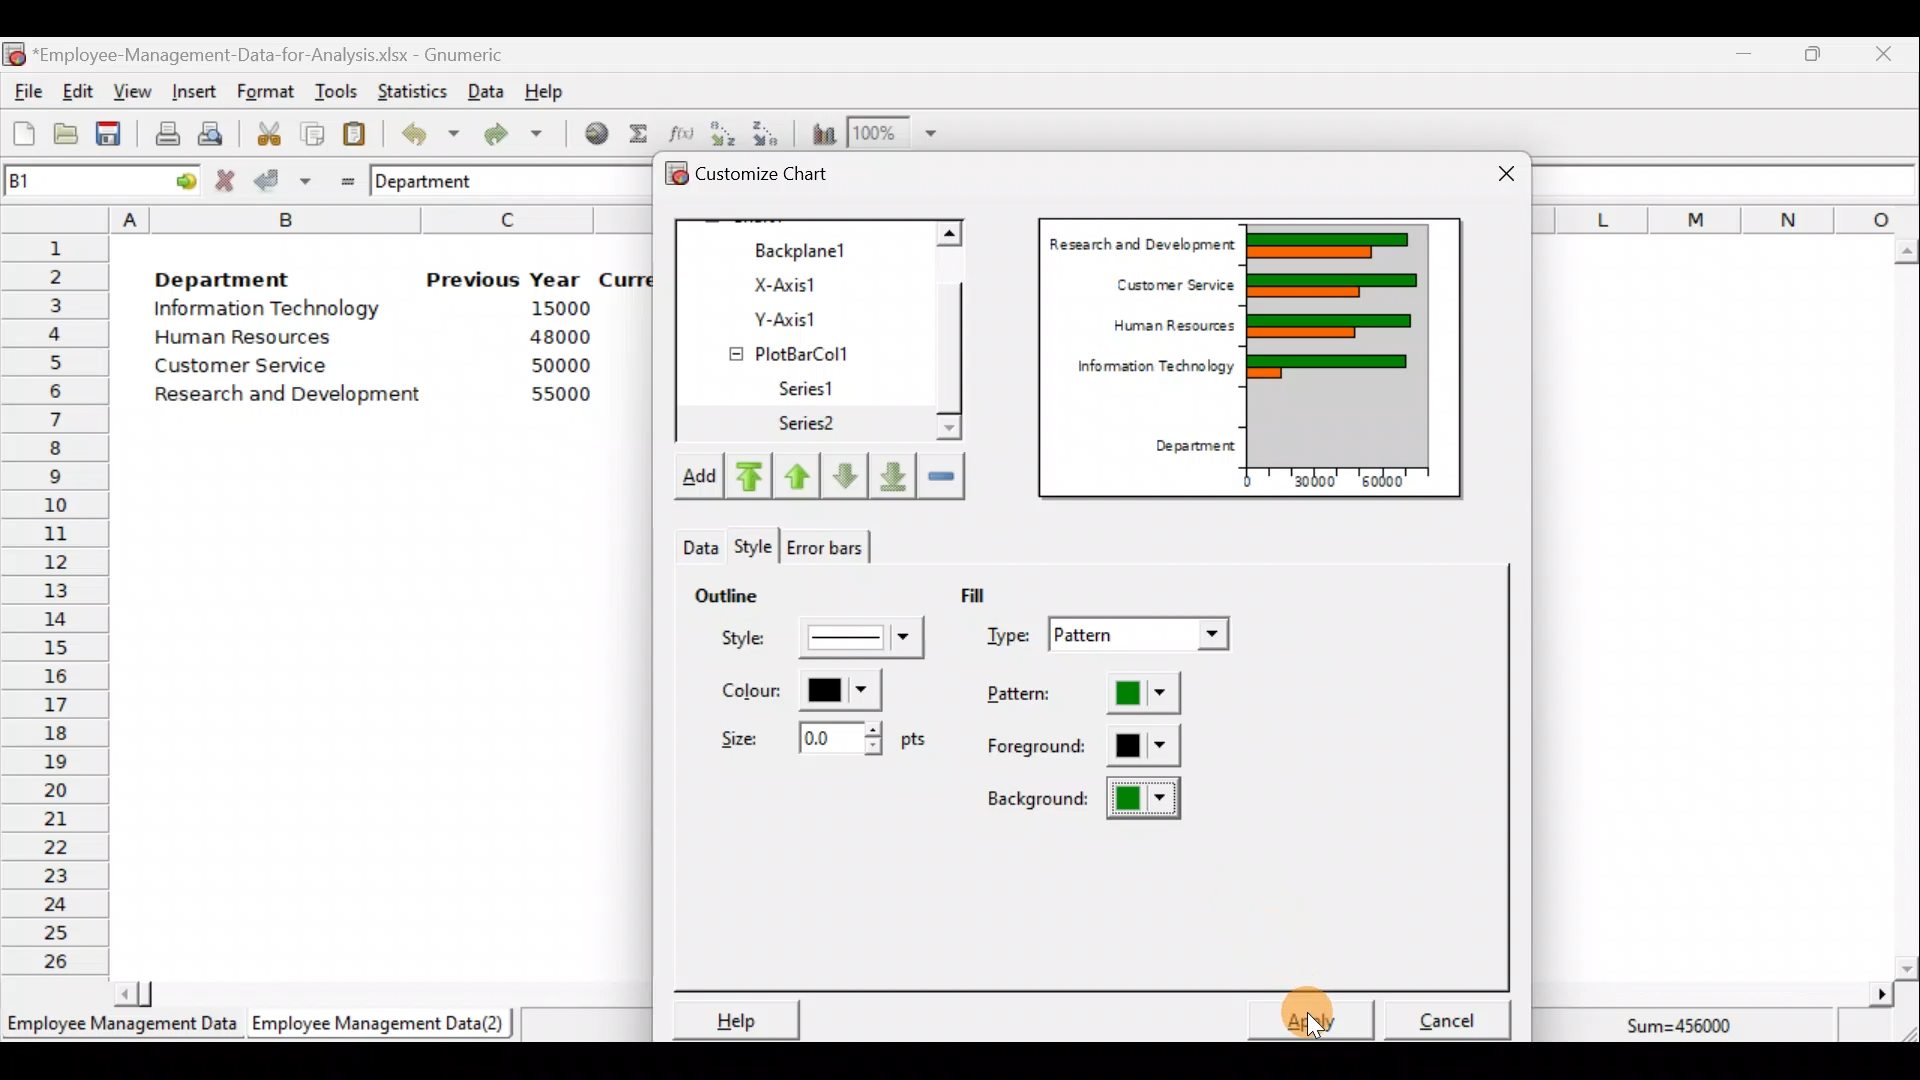 The width and height of the screenshot is (1920, 1080). What do you see at coordinates (335, 93) in the screenshot?
I see `Tools` at bounding box center [335, 93].